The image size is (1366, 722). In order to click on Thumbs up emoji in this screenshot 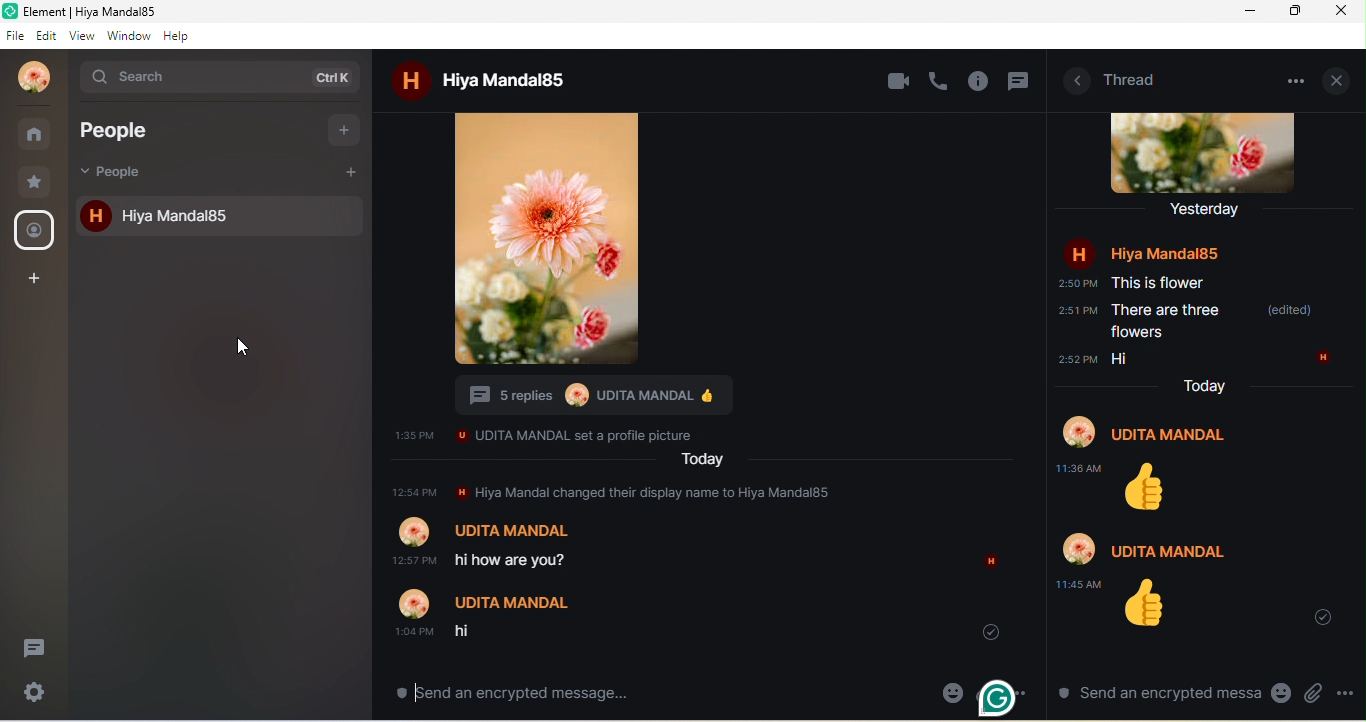, I will do `click(1150, 488)`.